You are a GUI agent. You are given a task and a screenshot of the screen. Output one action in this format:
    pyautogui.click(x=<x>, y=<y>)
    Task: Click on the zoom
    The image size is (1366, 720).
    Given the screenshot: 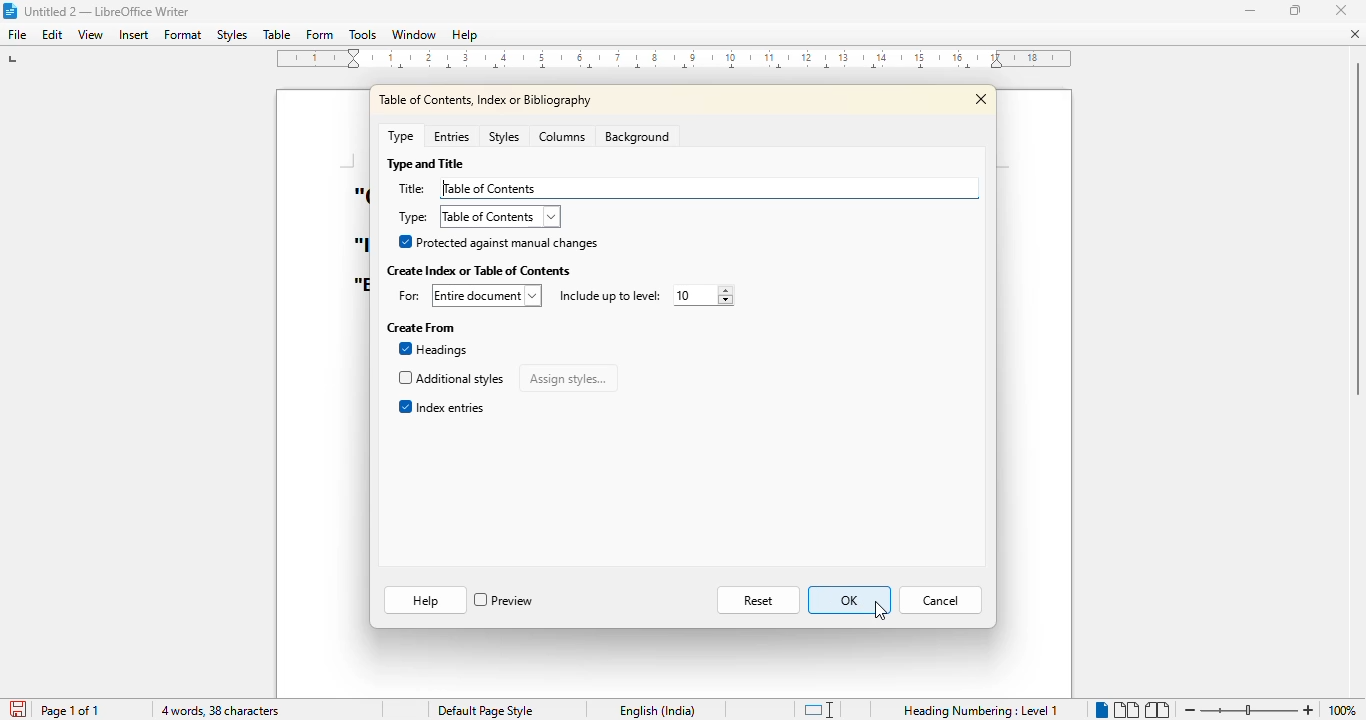 What is the action you would take?
    pyautogui.click(x=1247, y=710)
    